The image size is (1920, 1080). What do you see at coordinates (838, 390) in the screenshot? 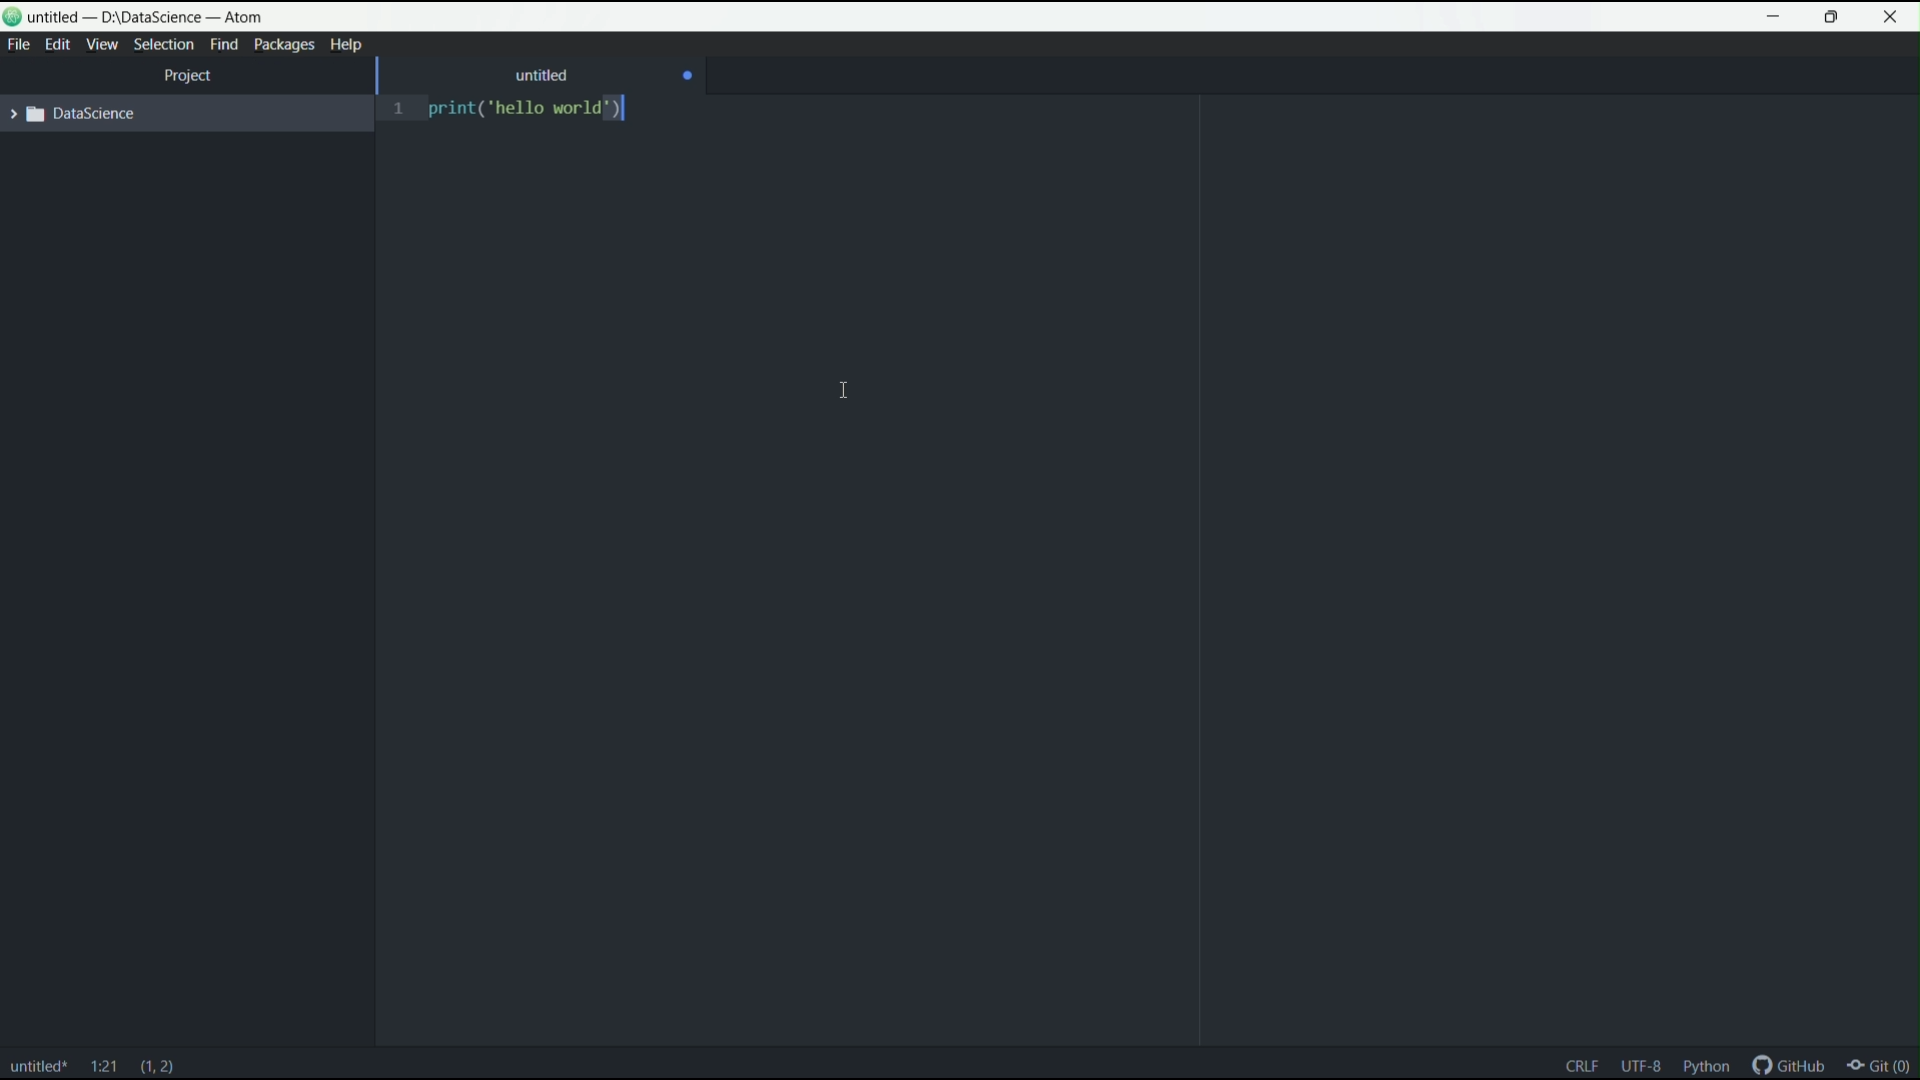
I see `cursor` at bounding box center [838, 390].